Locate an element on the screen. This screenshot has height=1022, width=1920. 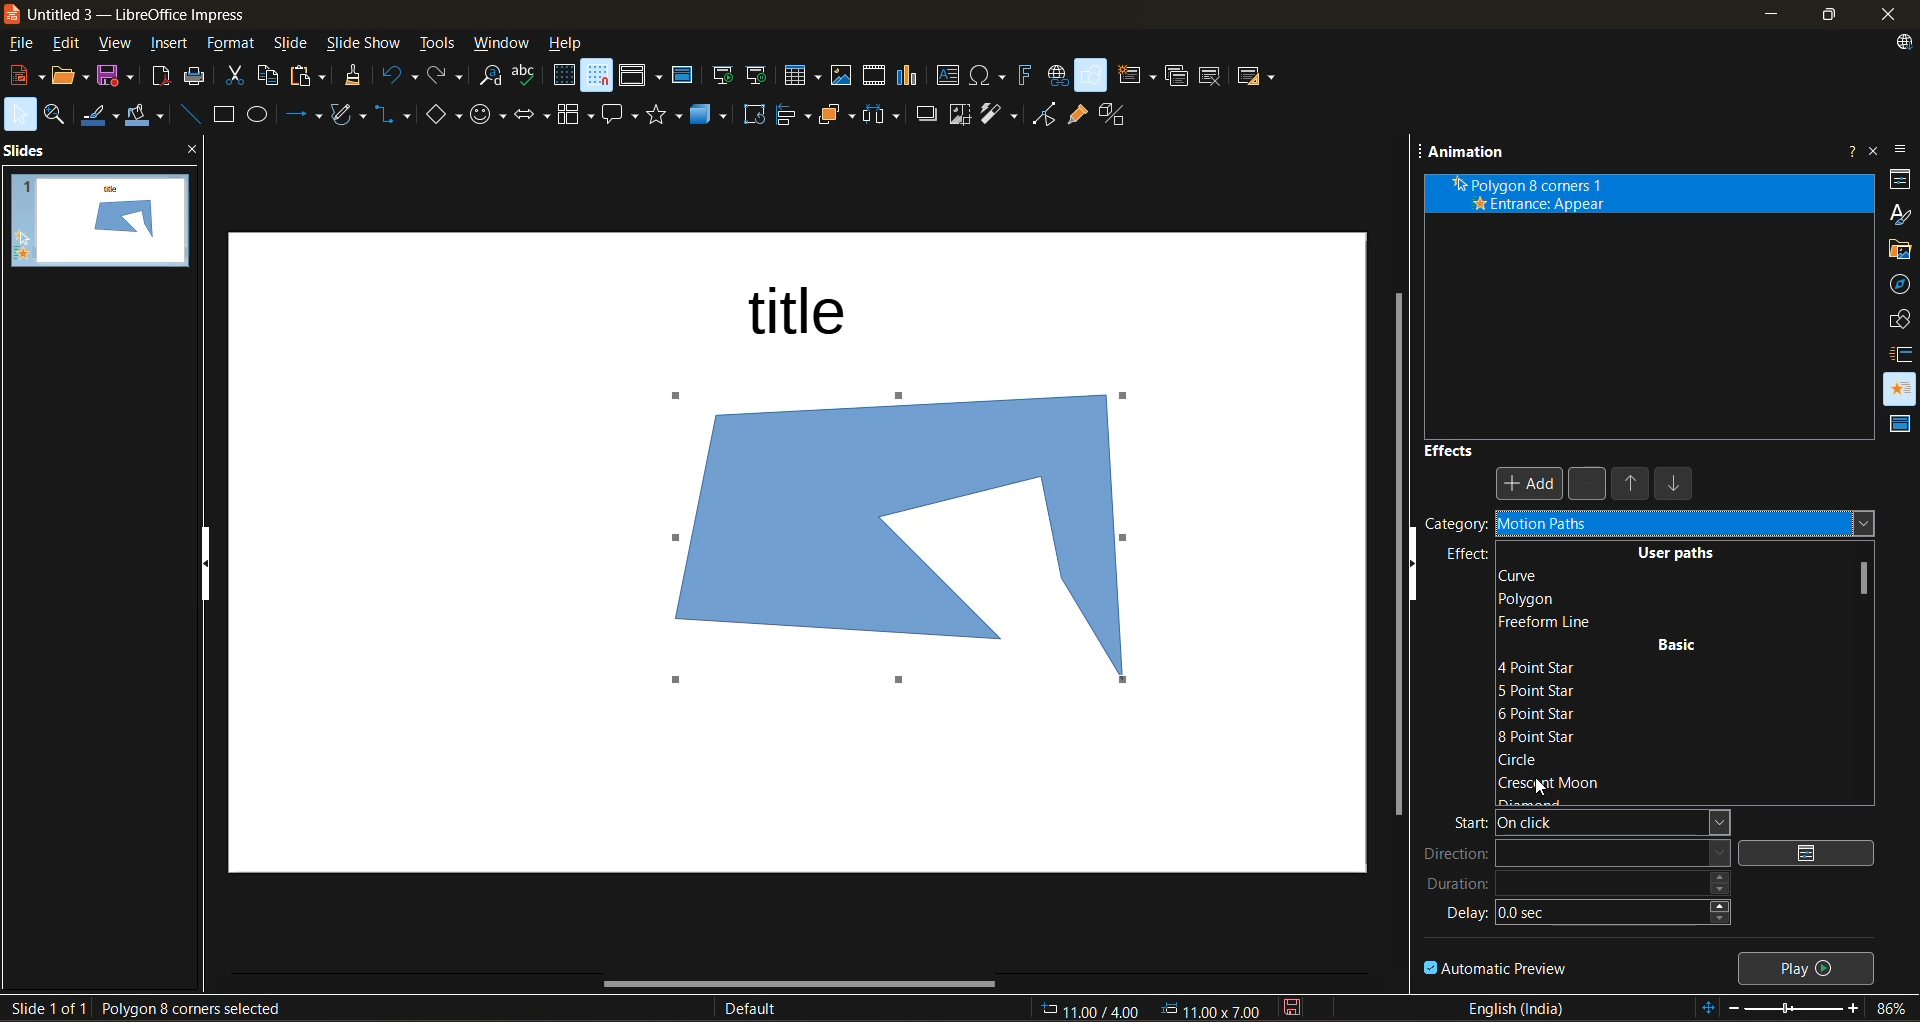
8 point star is located at coordinates (1553, 736).